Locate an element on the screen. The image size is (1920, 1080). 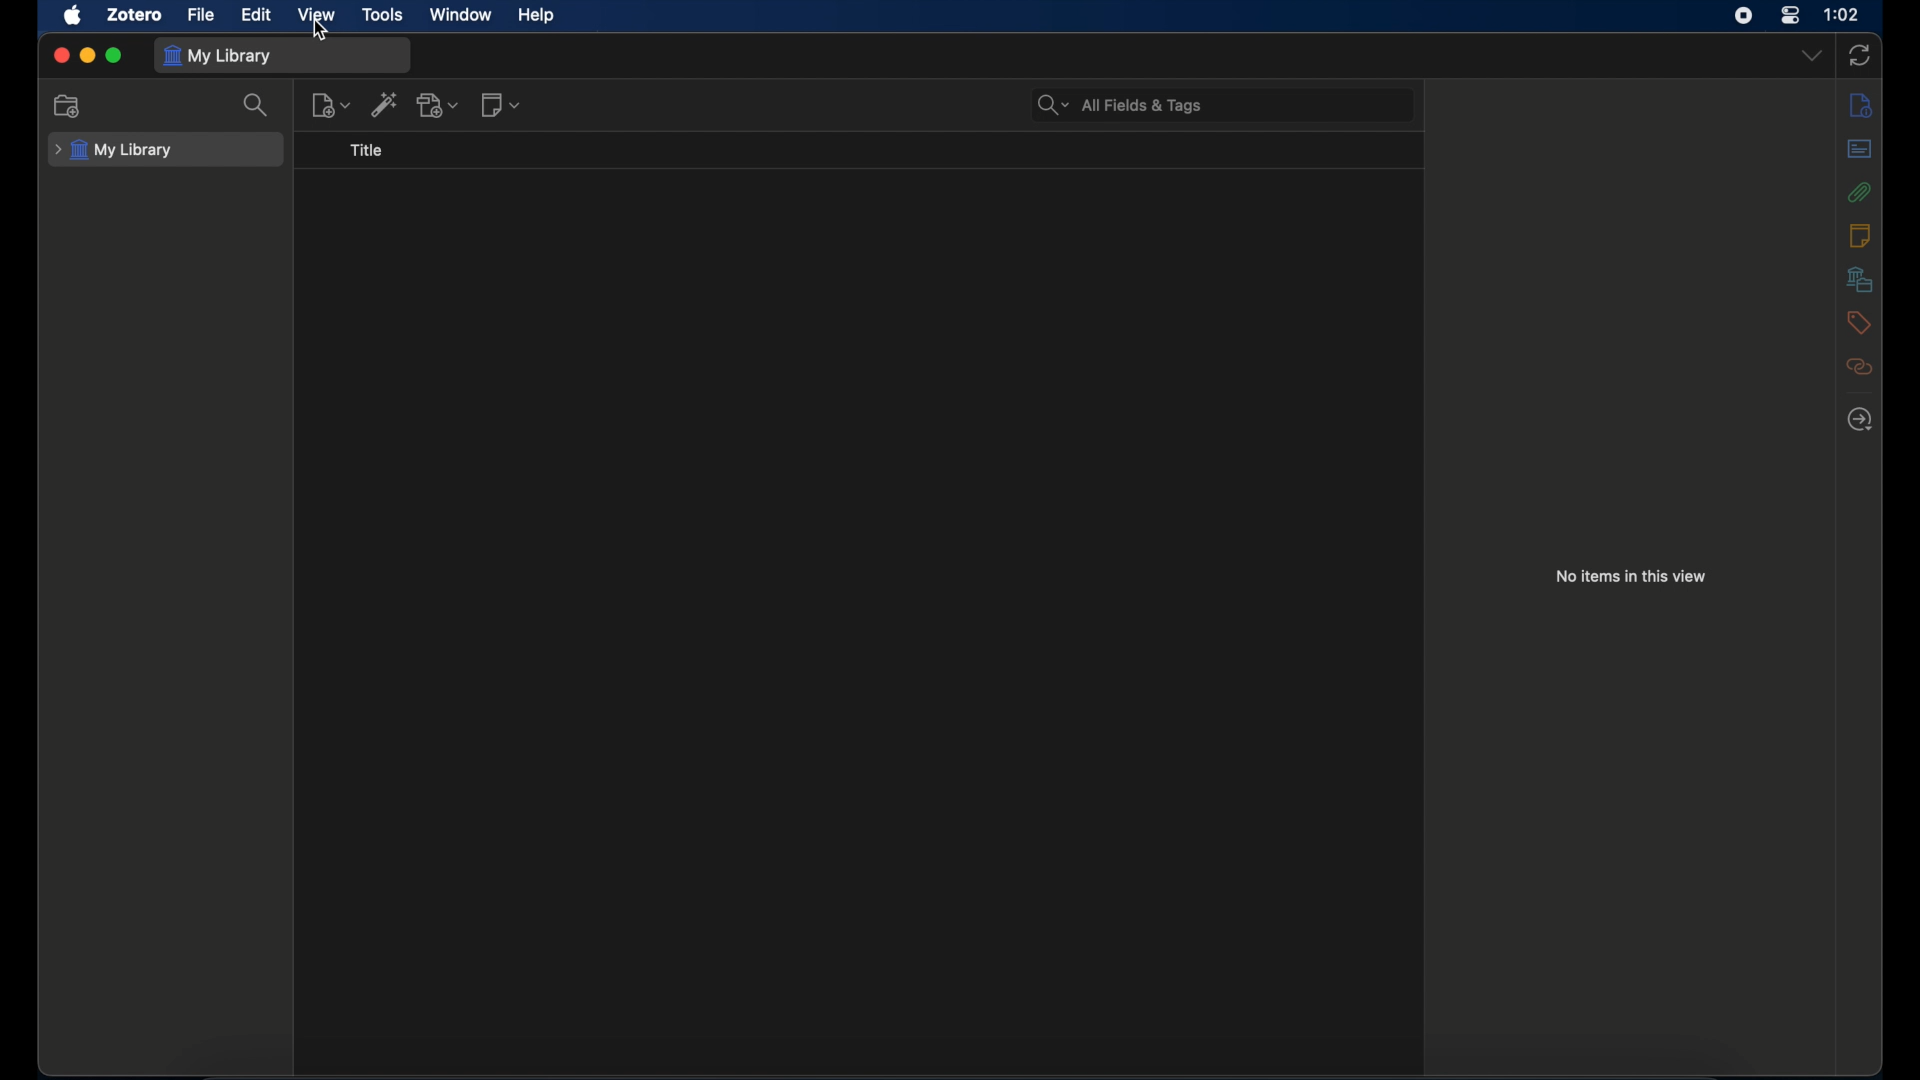
file is located at coordinates (199, 13).